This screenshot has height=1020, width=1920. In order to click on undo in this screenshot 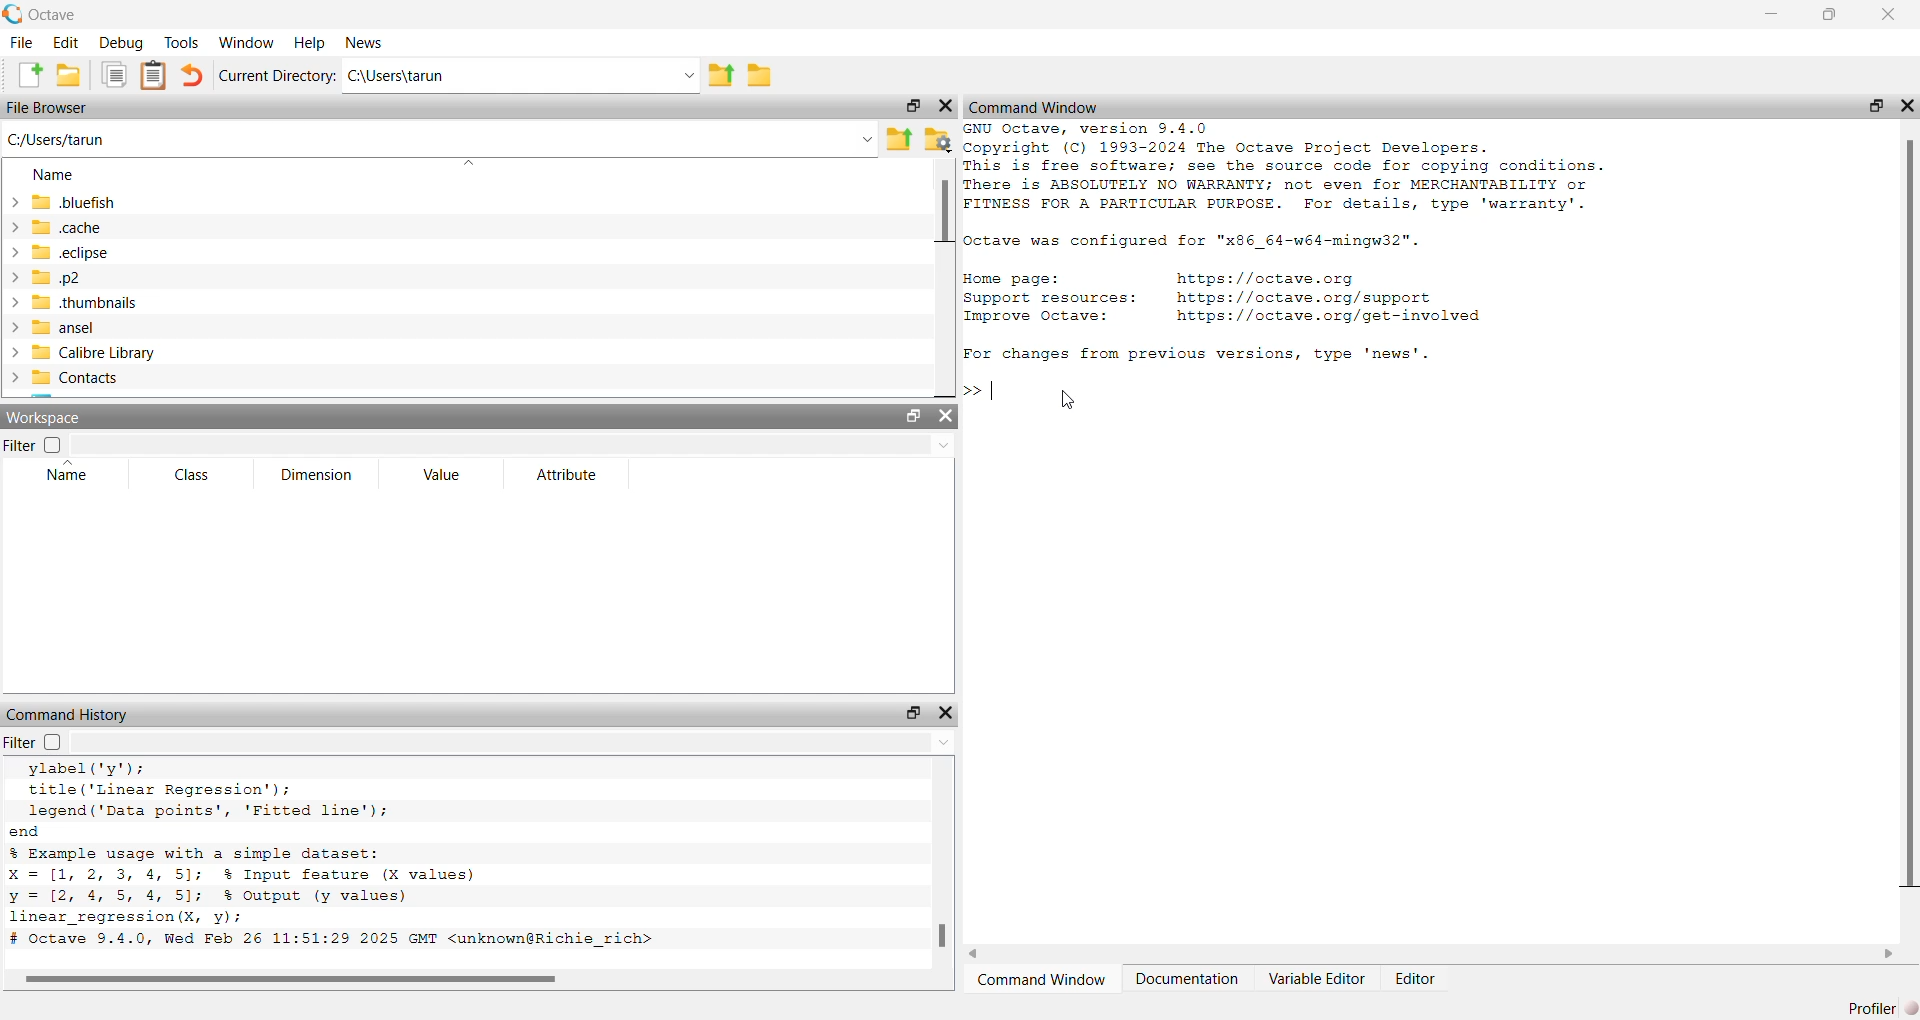, I will do `click(195, 76)`.